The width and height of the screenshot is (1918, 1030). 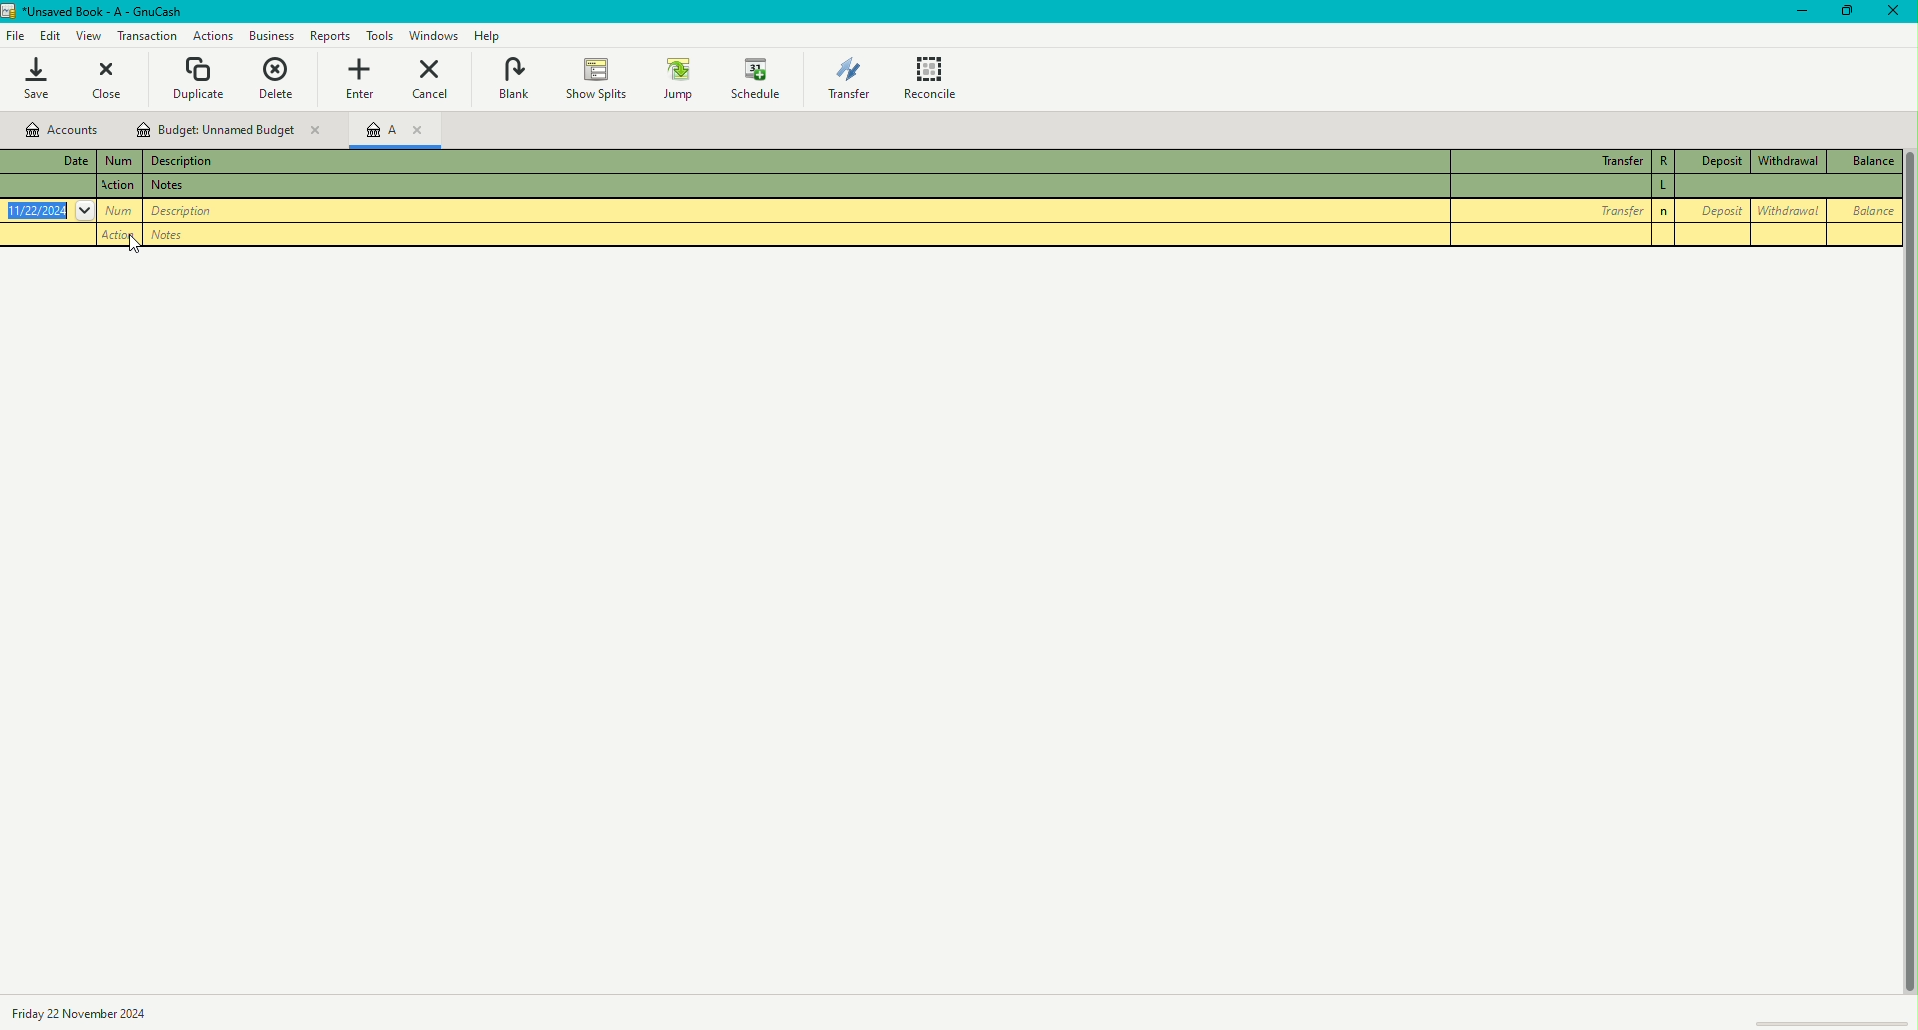 I want to click on Help, so click(x=487, y=36).